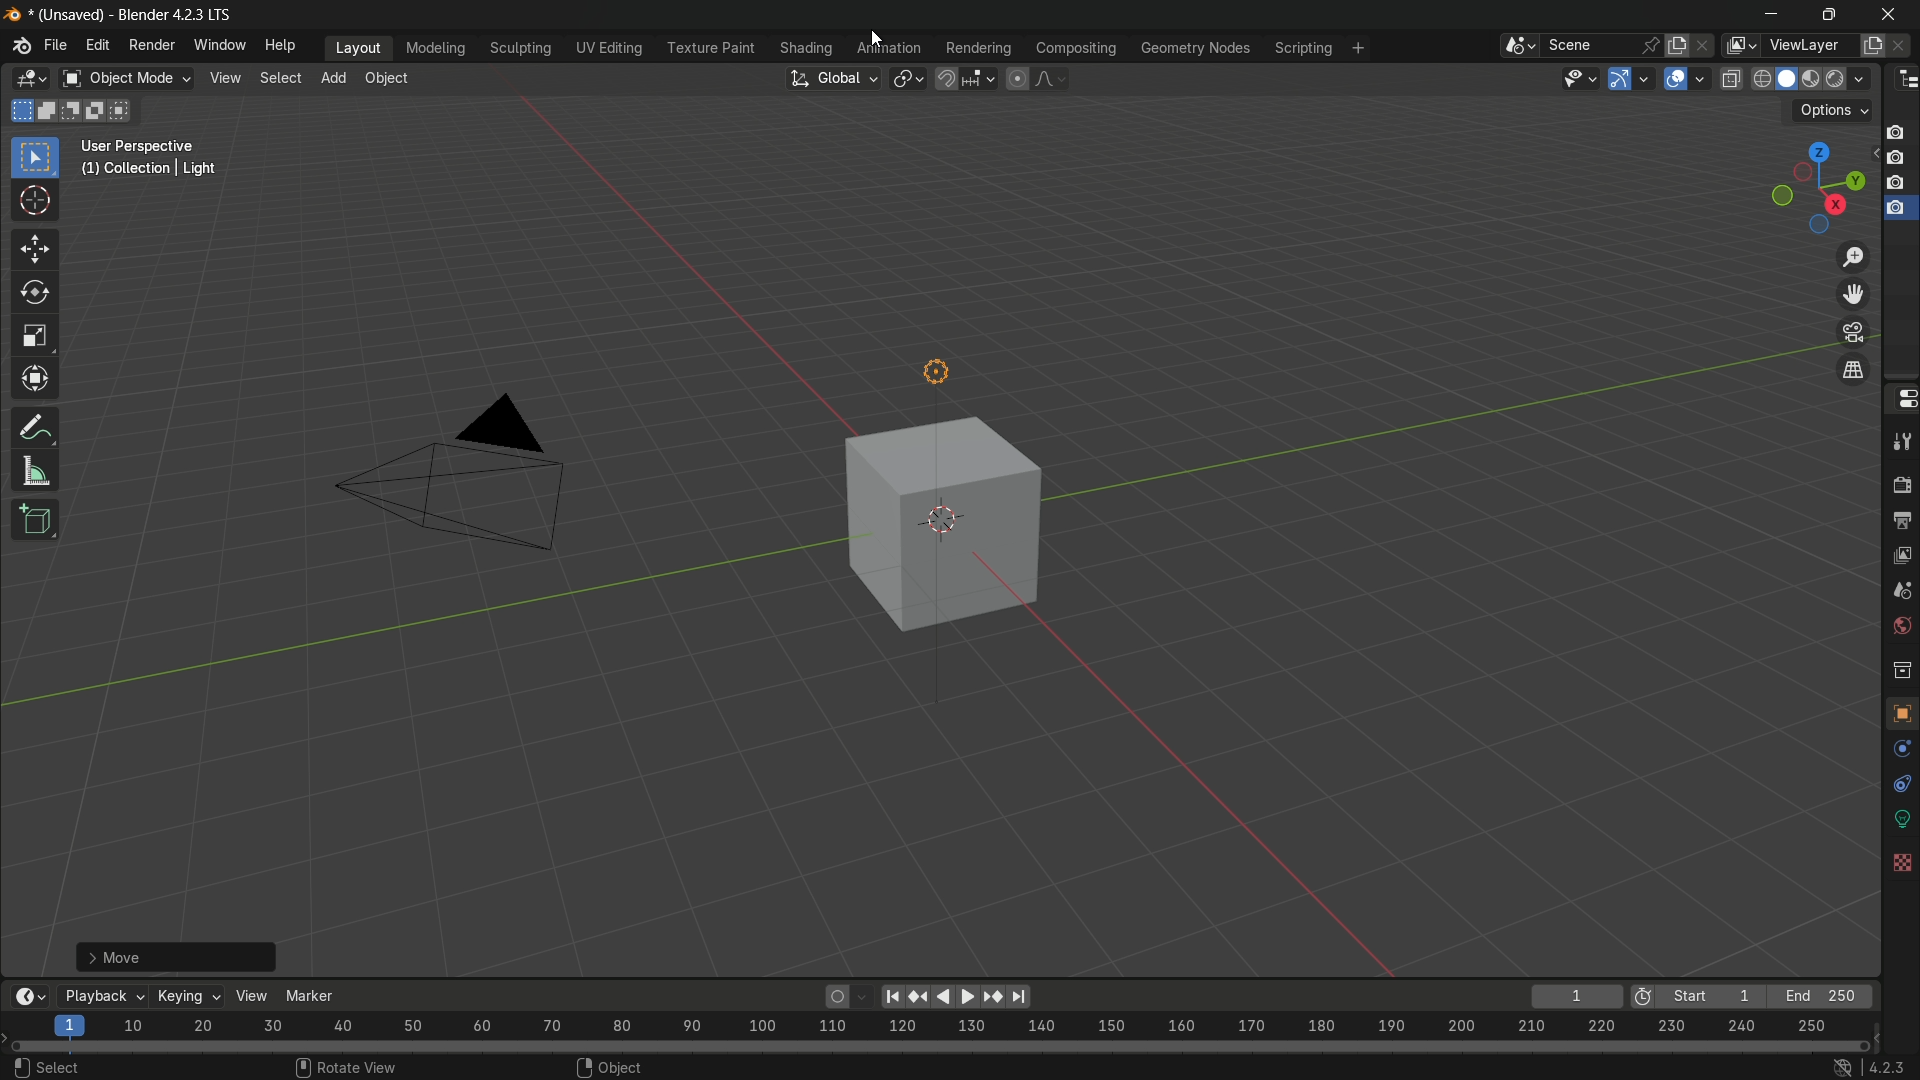  What do you see at coordinates (1866, 1066) in the screenshot?
I see `4.2.3 lts` at bounding box center [1866, 1066].